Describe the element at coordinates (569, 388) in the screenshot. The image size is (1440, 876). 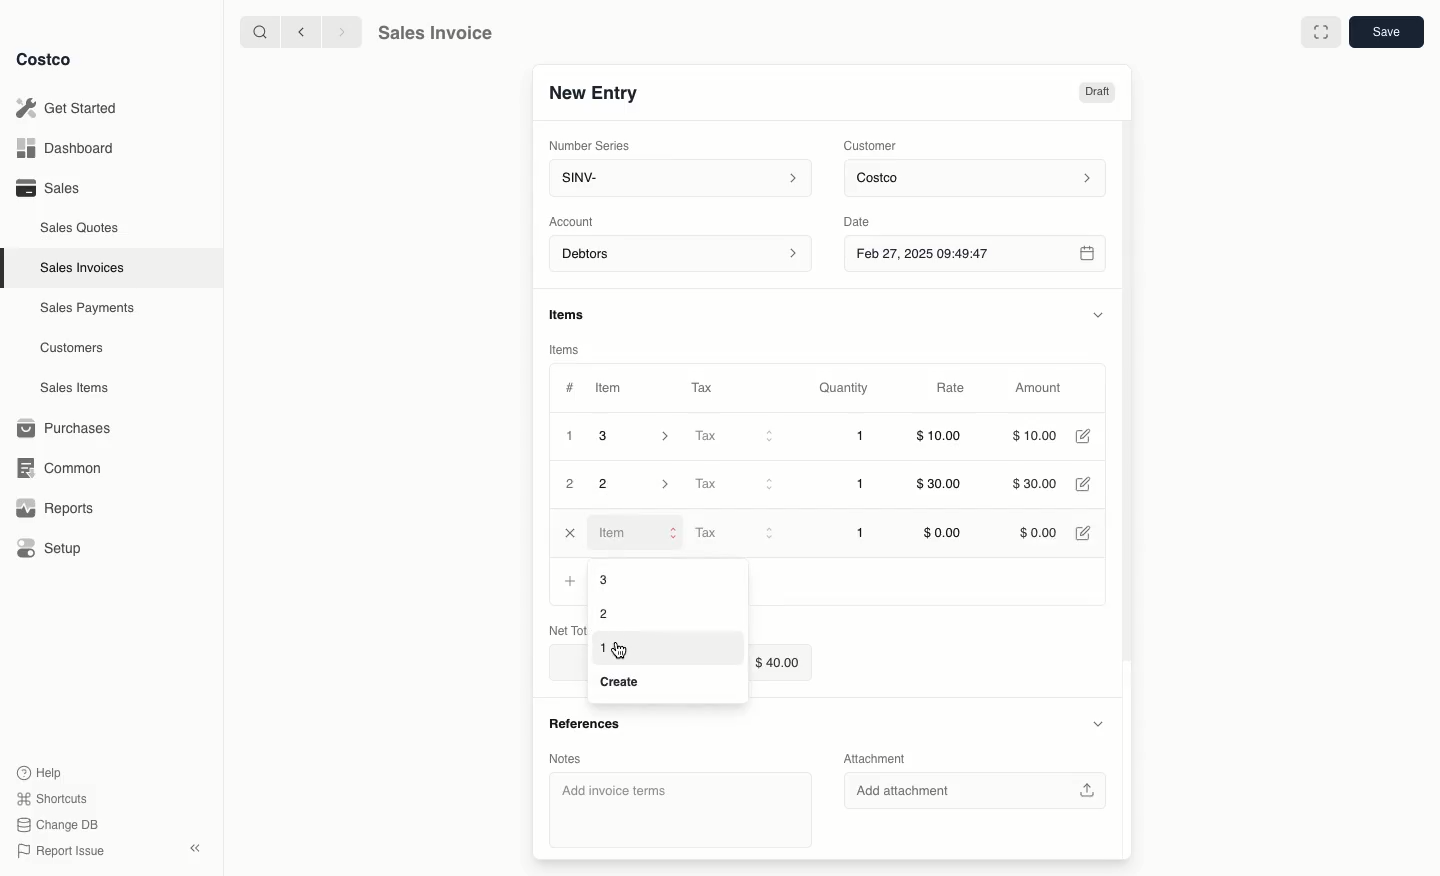
I see `Hashtag` at that location.